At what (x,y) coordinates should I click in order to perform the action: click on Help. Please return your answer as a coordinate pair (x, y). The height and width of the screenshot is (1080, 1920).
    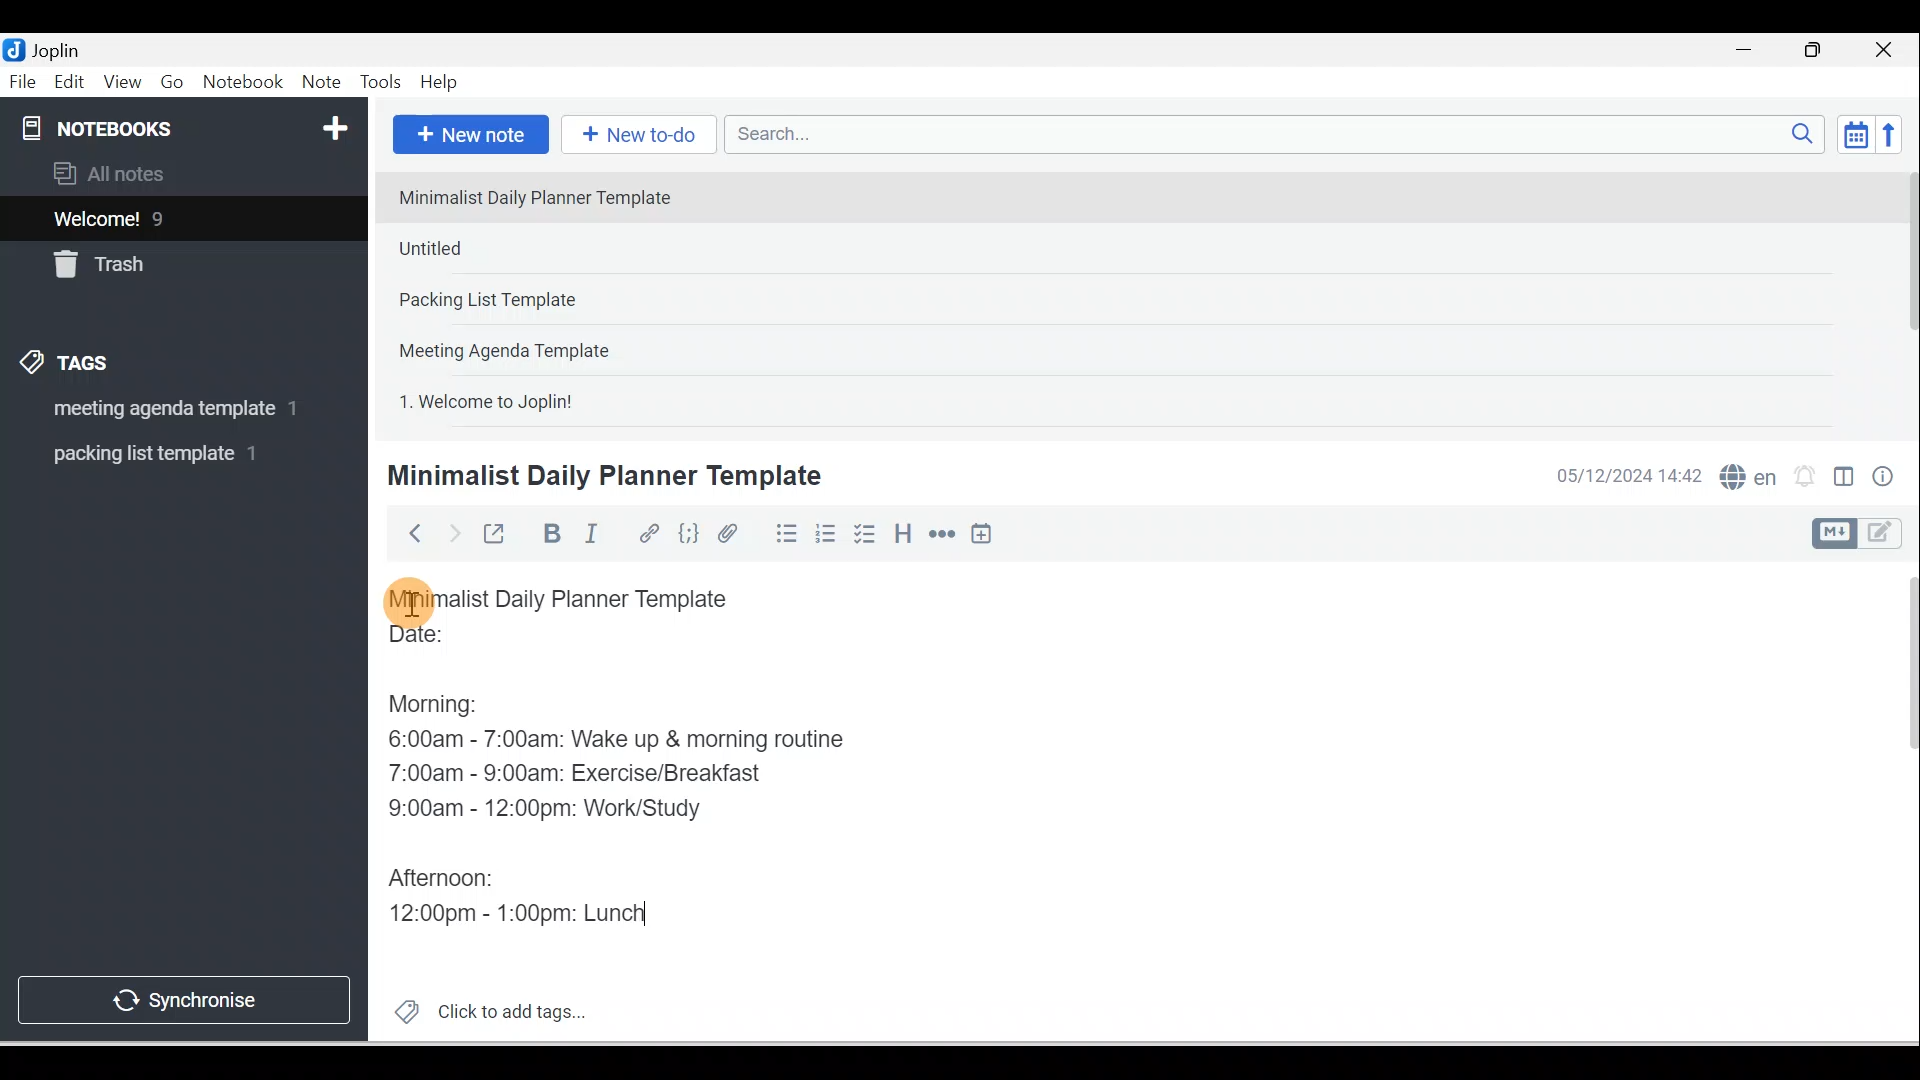
    Looking at the image, I should click on (440, 83).